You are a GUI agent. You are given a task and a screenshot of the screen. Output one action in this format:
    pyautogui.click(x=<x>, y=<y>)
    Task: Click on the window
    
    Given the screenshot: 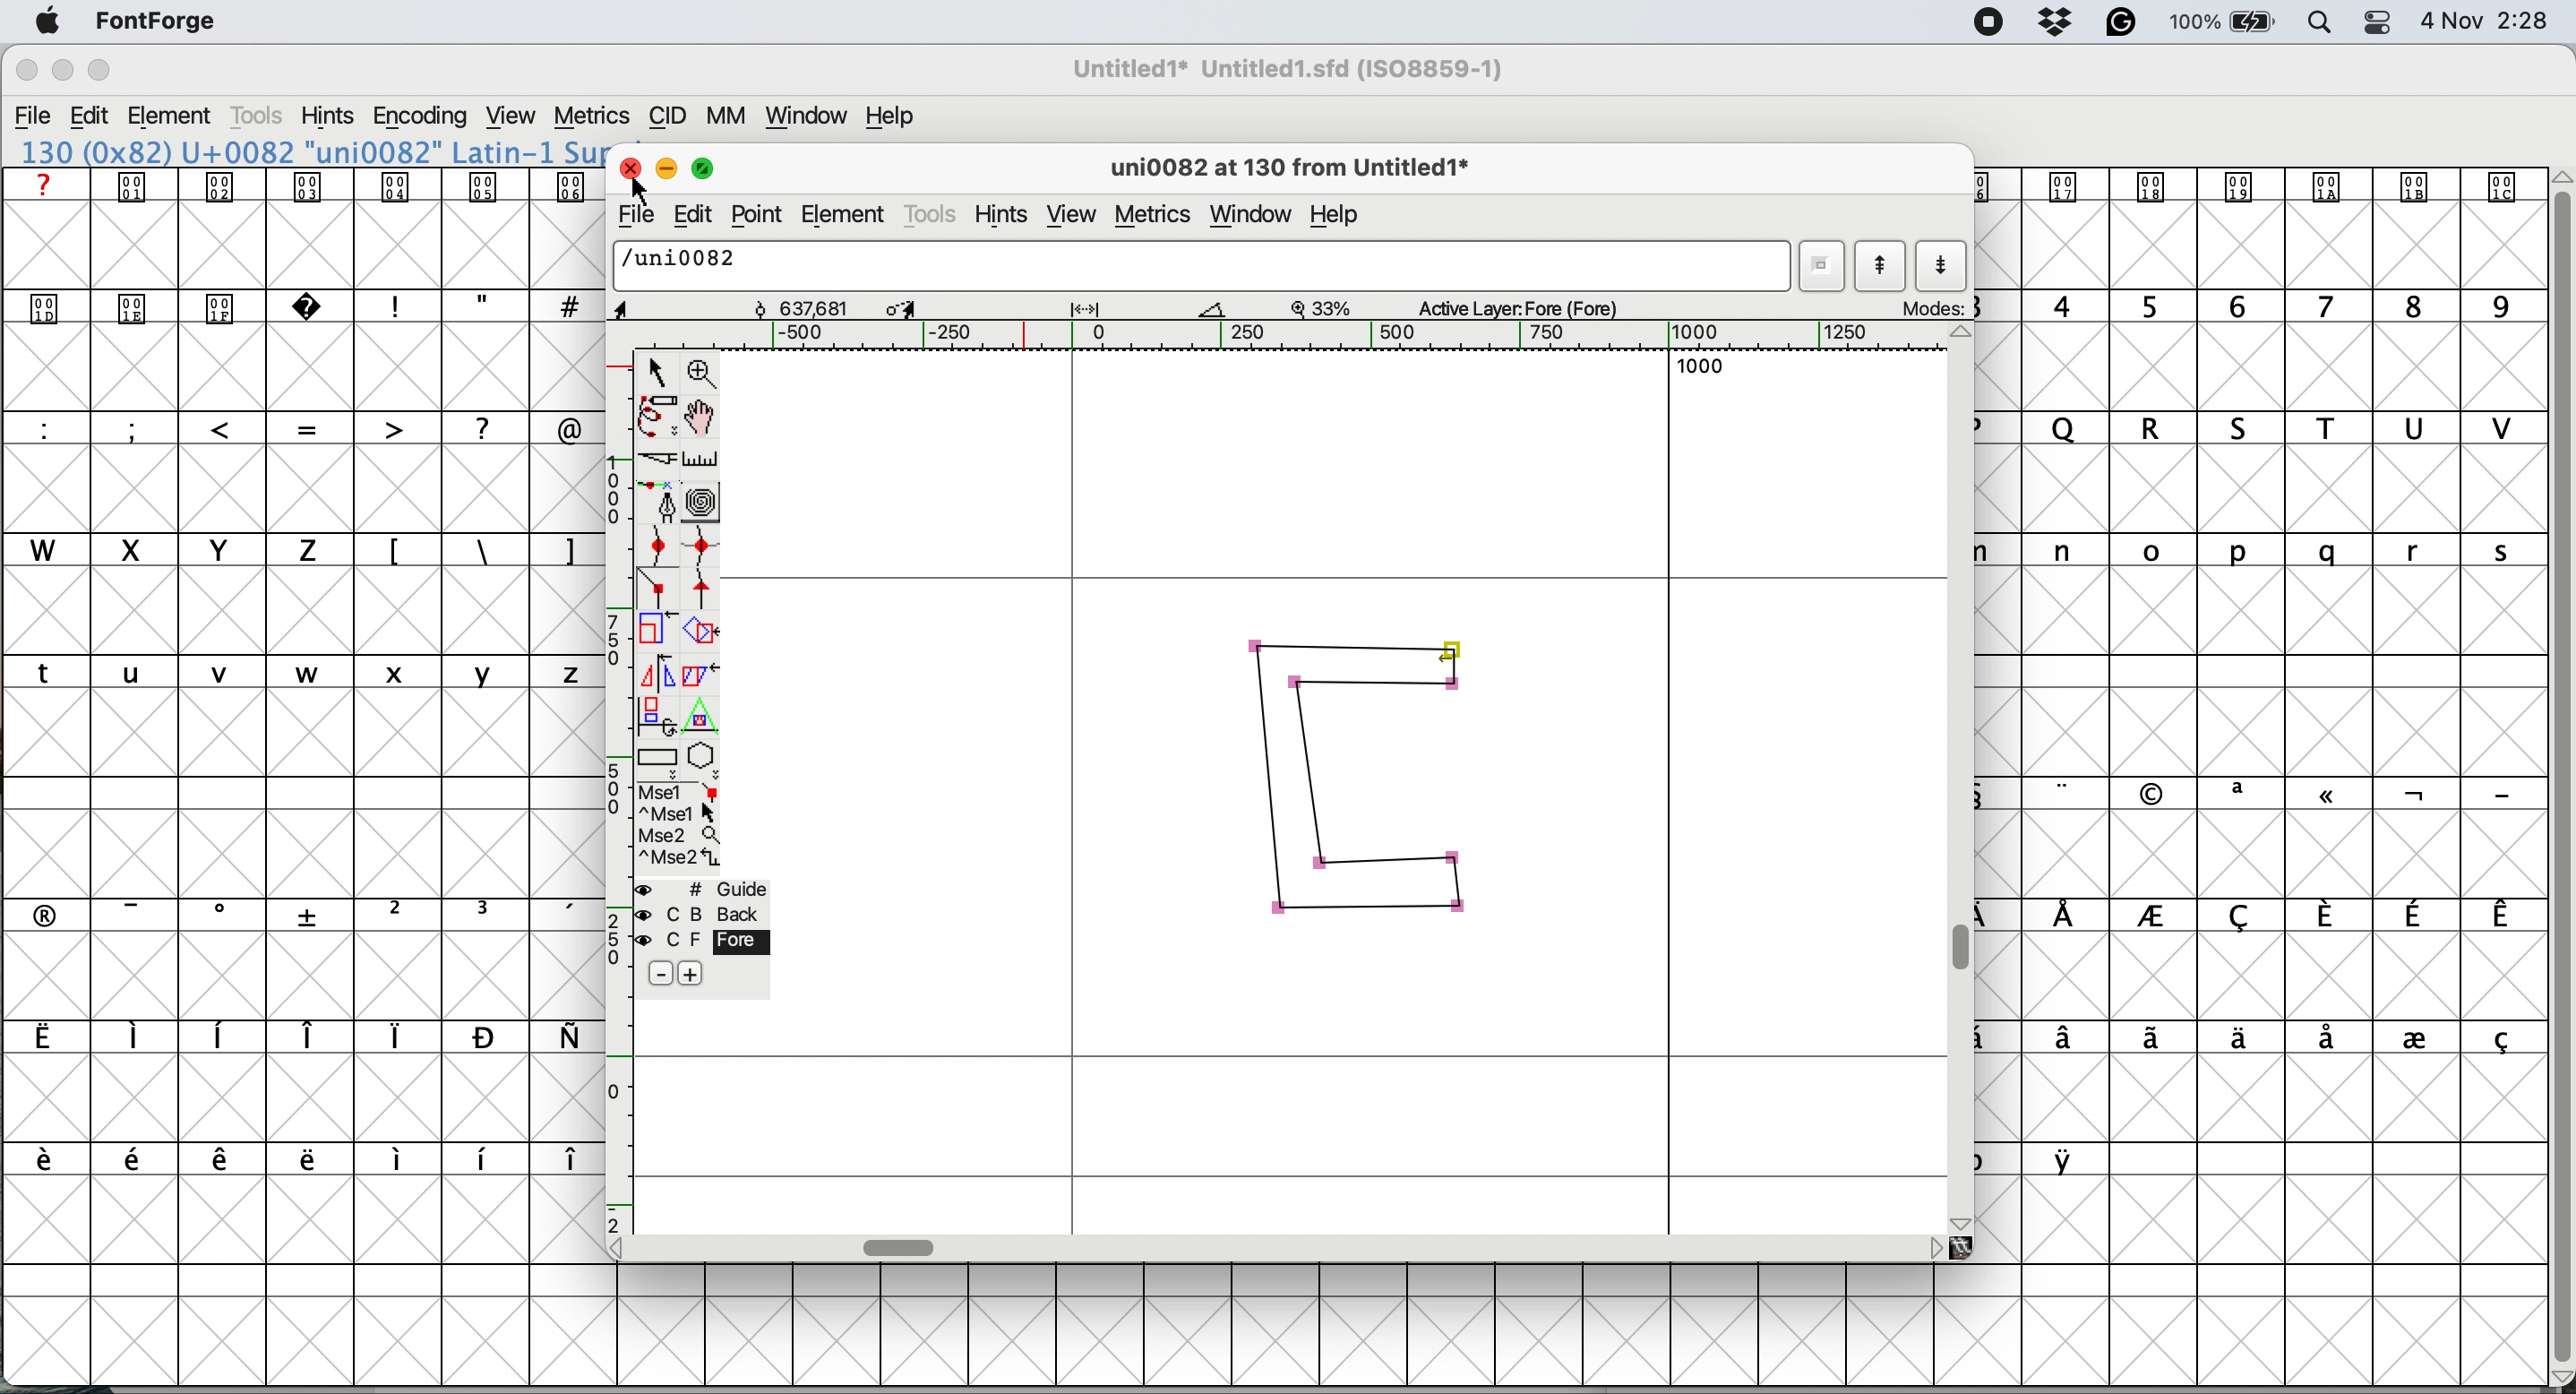 What is the action you would take?
    pyautogui.click(x=1256, y=215)
    